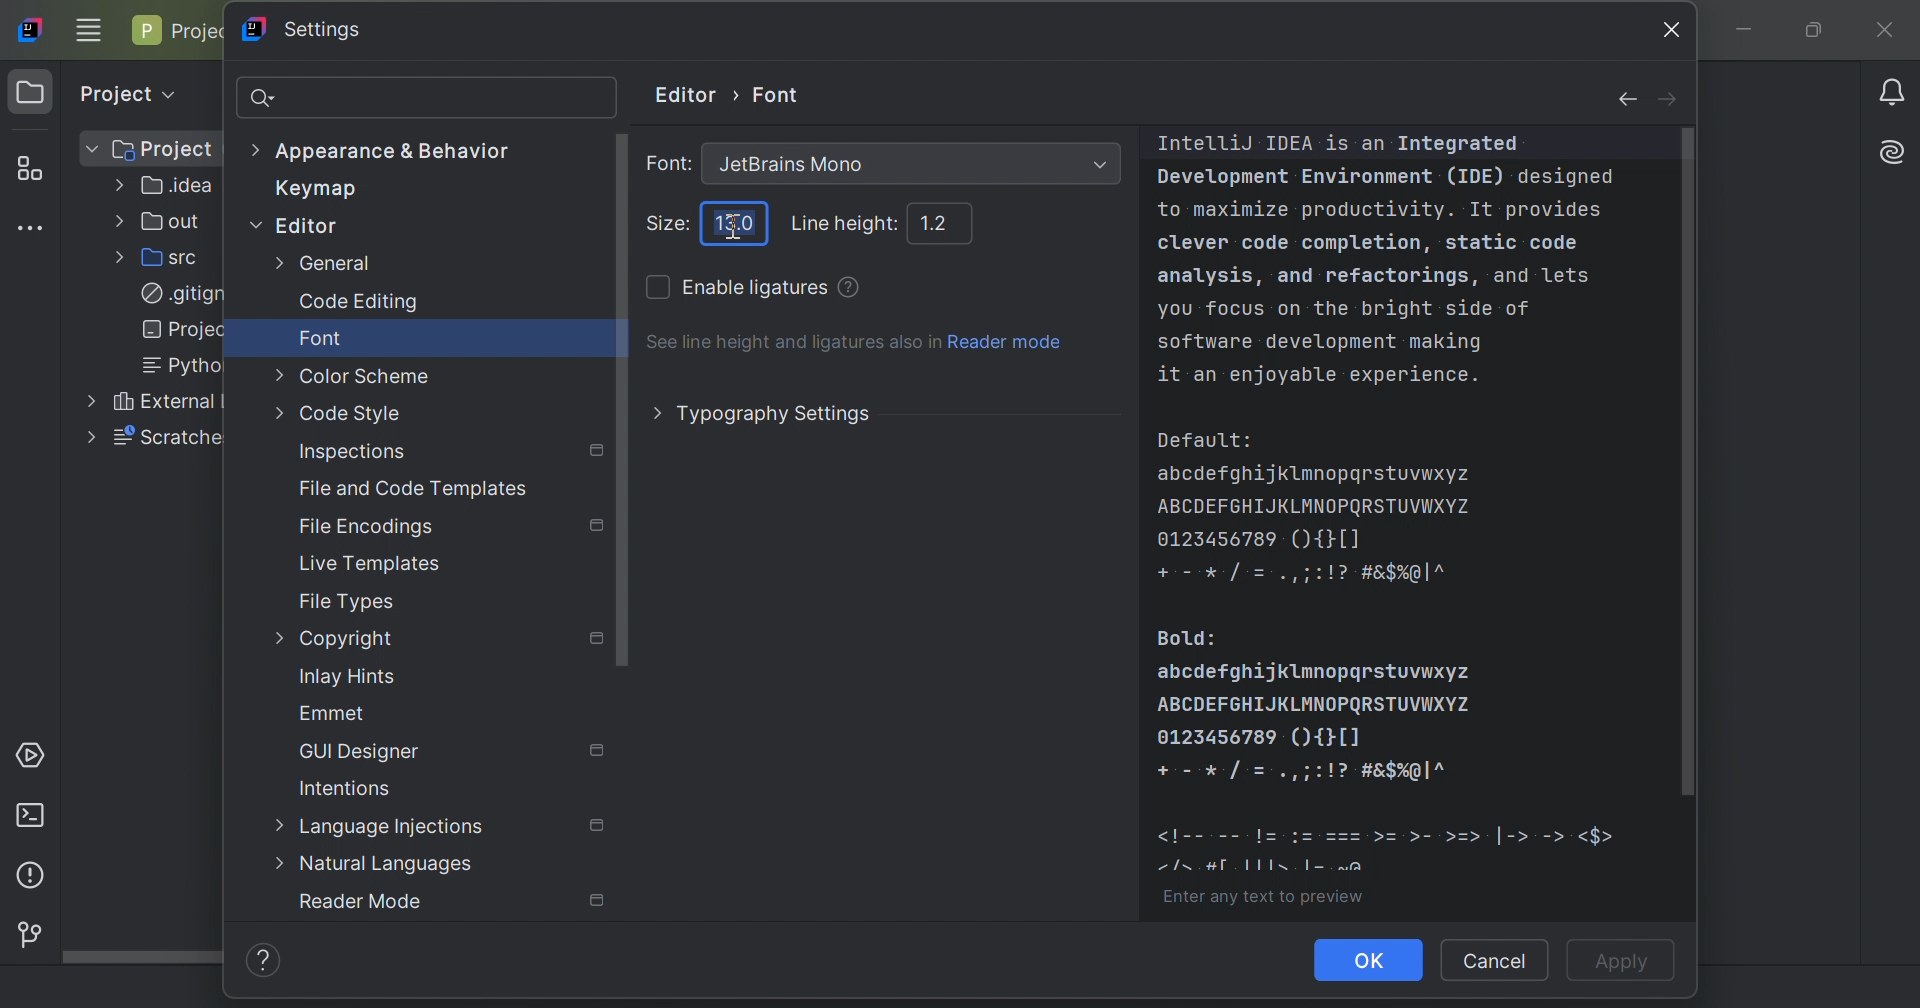 This screenshot has height=1008, width=1920. Describe the element at coordinates (597, 749) in the screenshot. I see `Settings marked with this icon are only applied to the current project. Non-marked settings are applied to all projects.` at that location.